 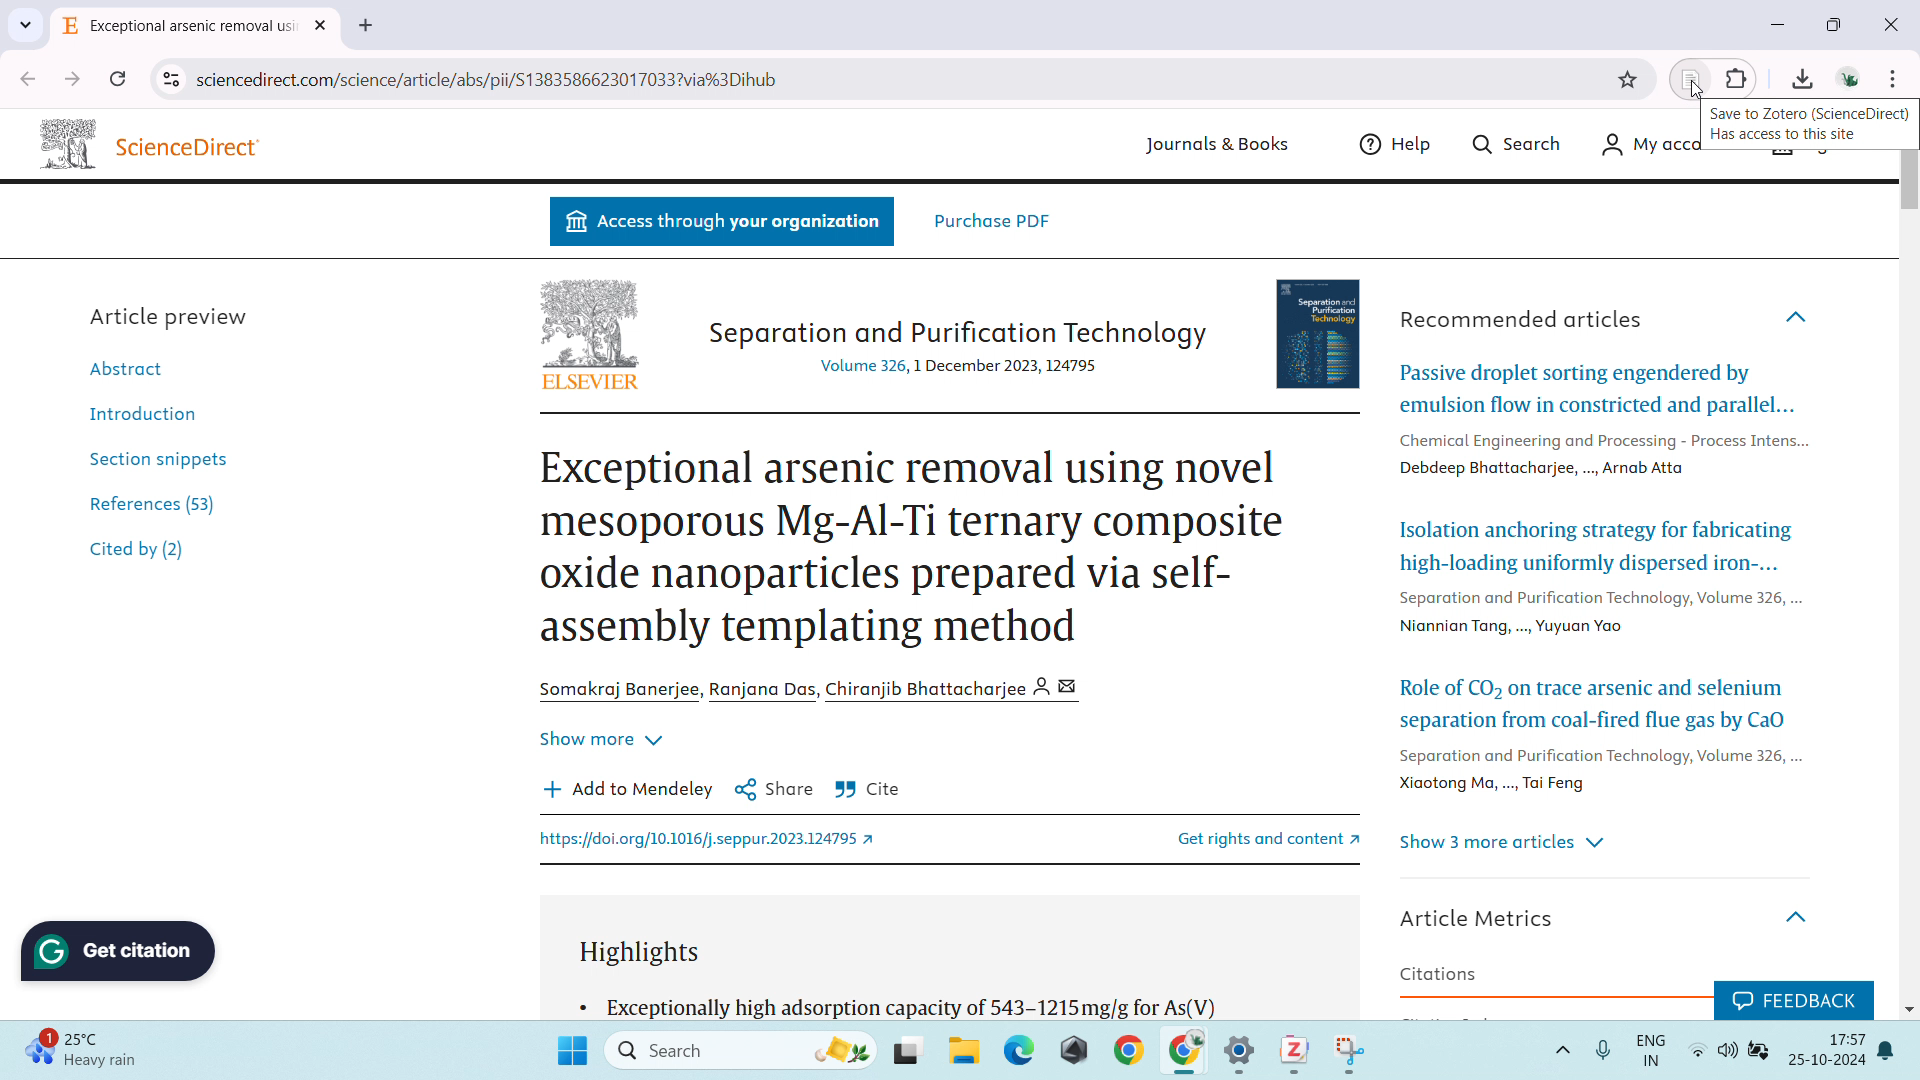 What do you see at coordinates (1690, 78) in the screenshot?
I see `zotero web importer` at bounding box center [1690, 78].